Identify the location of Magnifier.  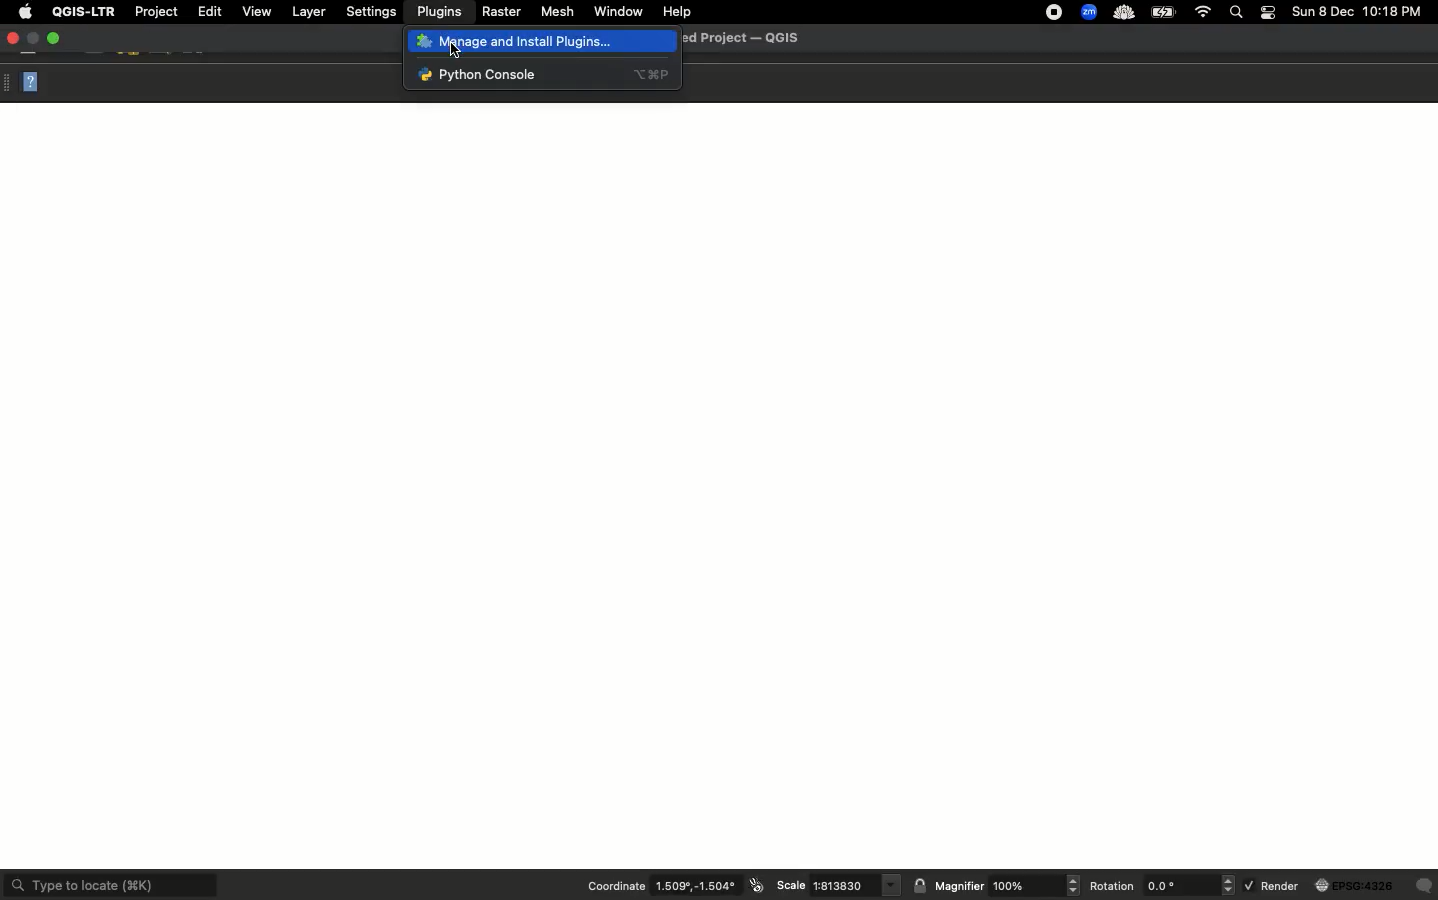
(996, 886).